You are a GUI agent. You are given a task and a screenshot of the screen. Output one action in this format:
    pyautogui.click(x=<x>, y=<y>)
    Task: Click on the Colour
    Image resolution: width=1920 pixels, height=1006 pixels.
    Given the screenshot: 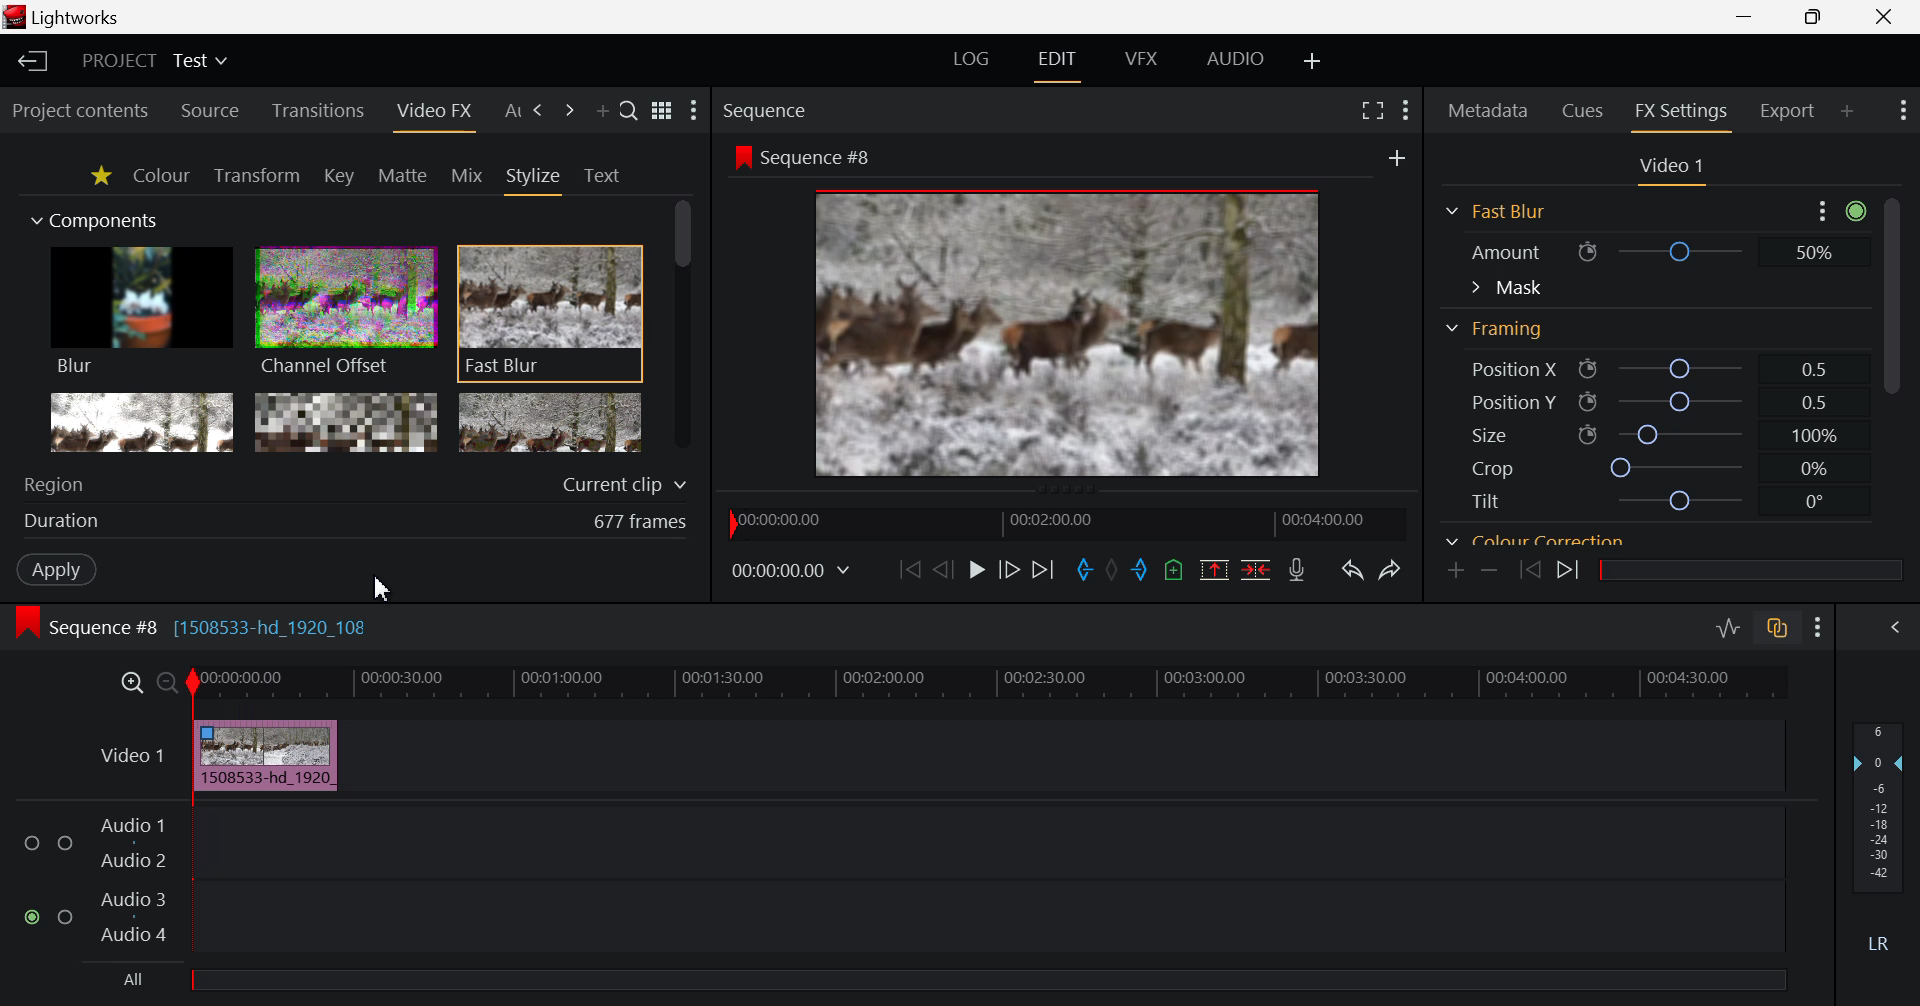 What is the action you would take?
    pyautogui.click(x=163, y=177)
    